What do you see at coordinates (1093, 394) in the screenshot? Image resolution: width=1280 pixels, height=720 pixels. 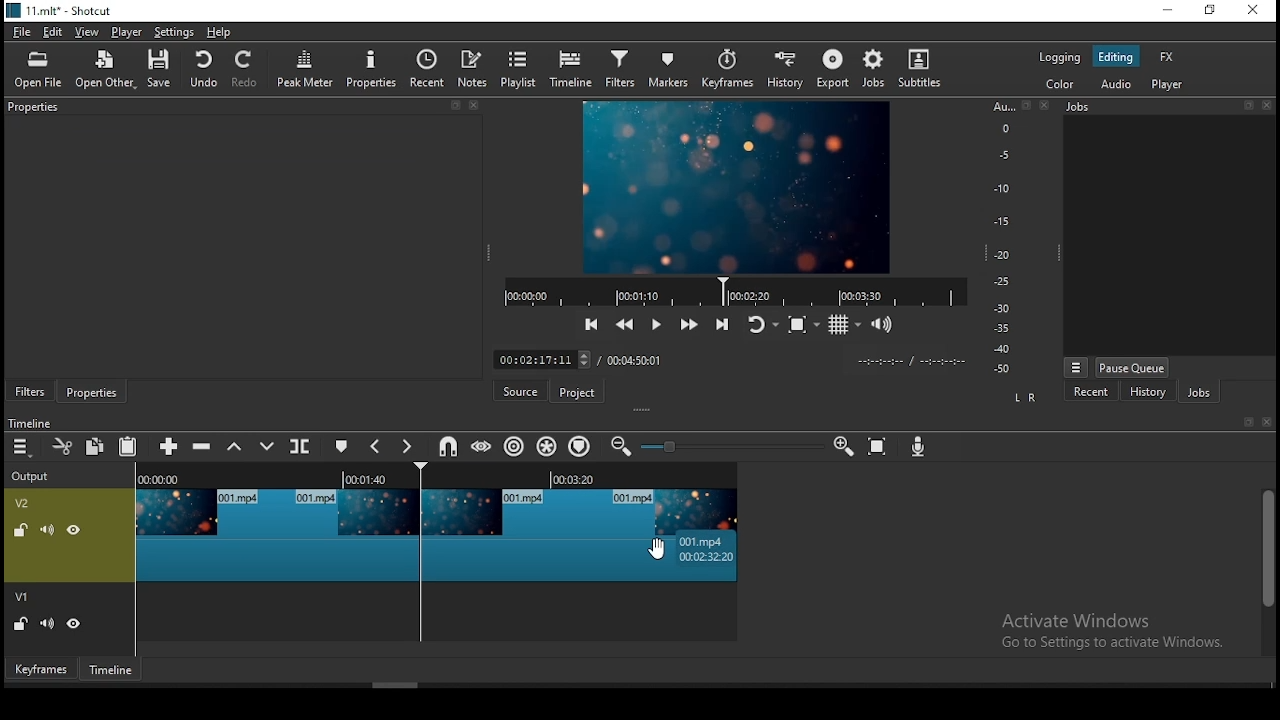 I see `recent` at bounding box center [1093, 394].